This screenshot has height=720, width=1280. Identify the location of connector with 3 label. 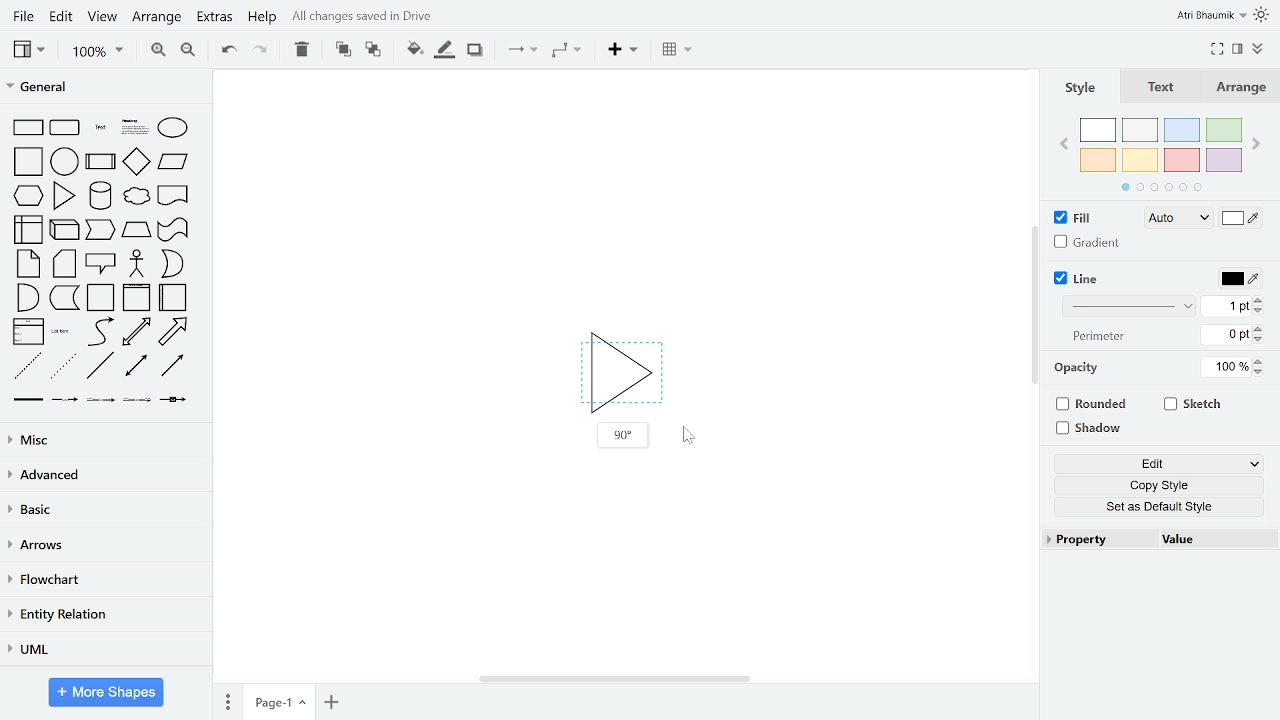
(135, 402).